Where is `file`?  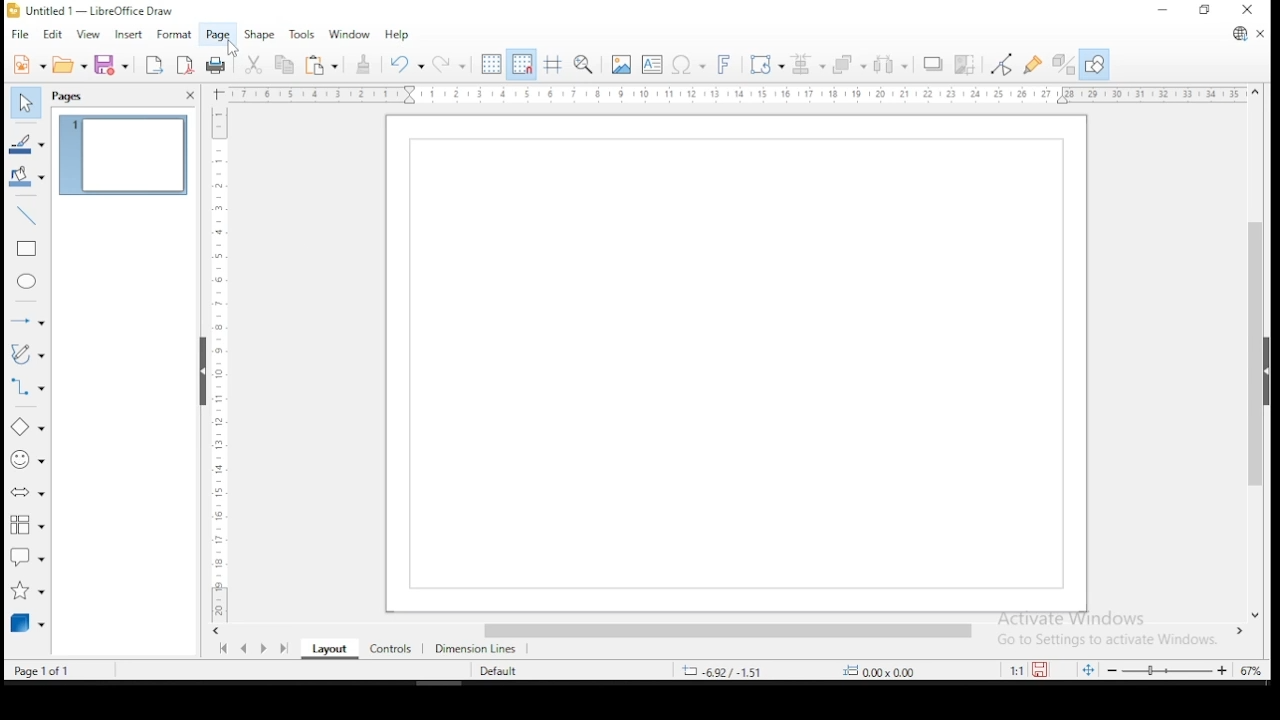 file is located at coordinates (19, 35).